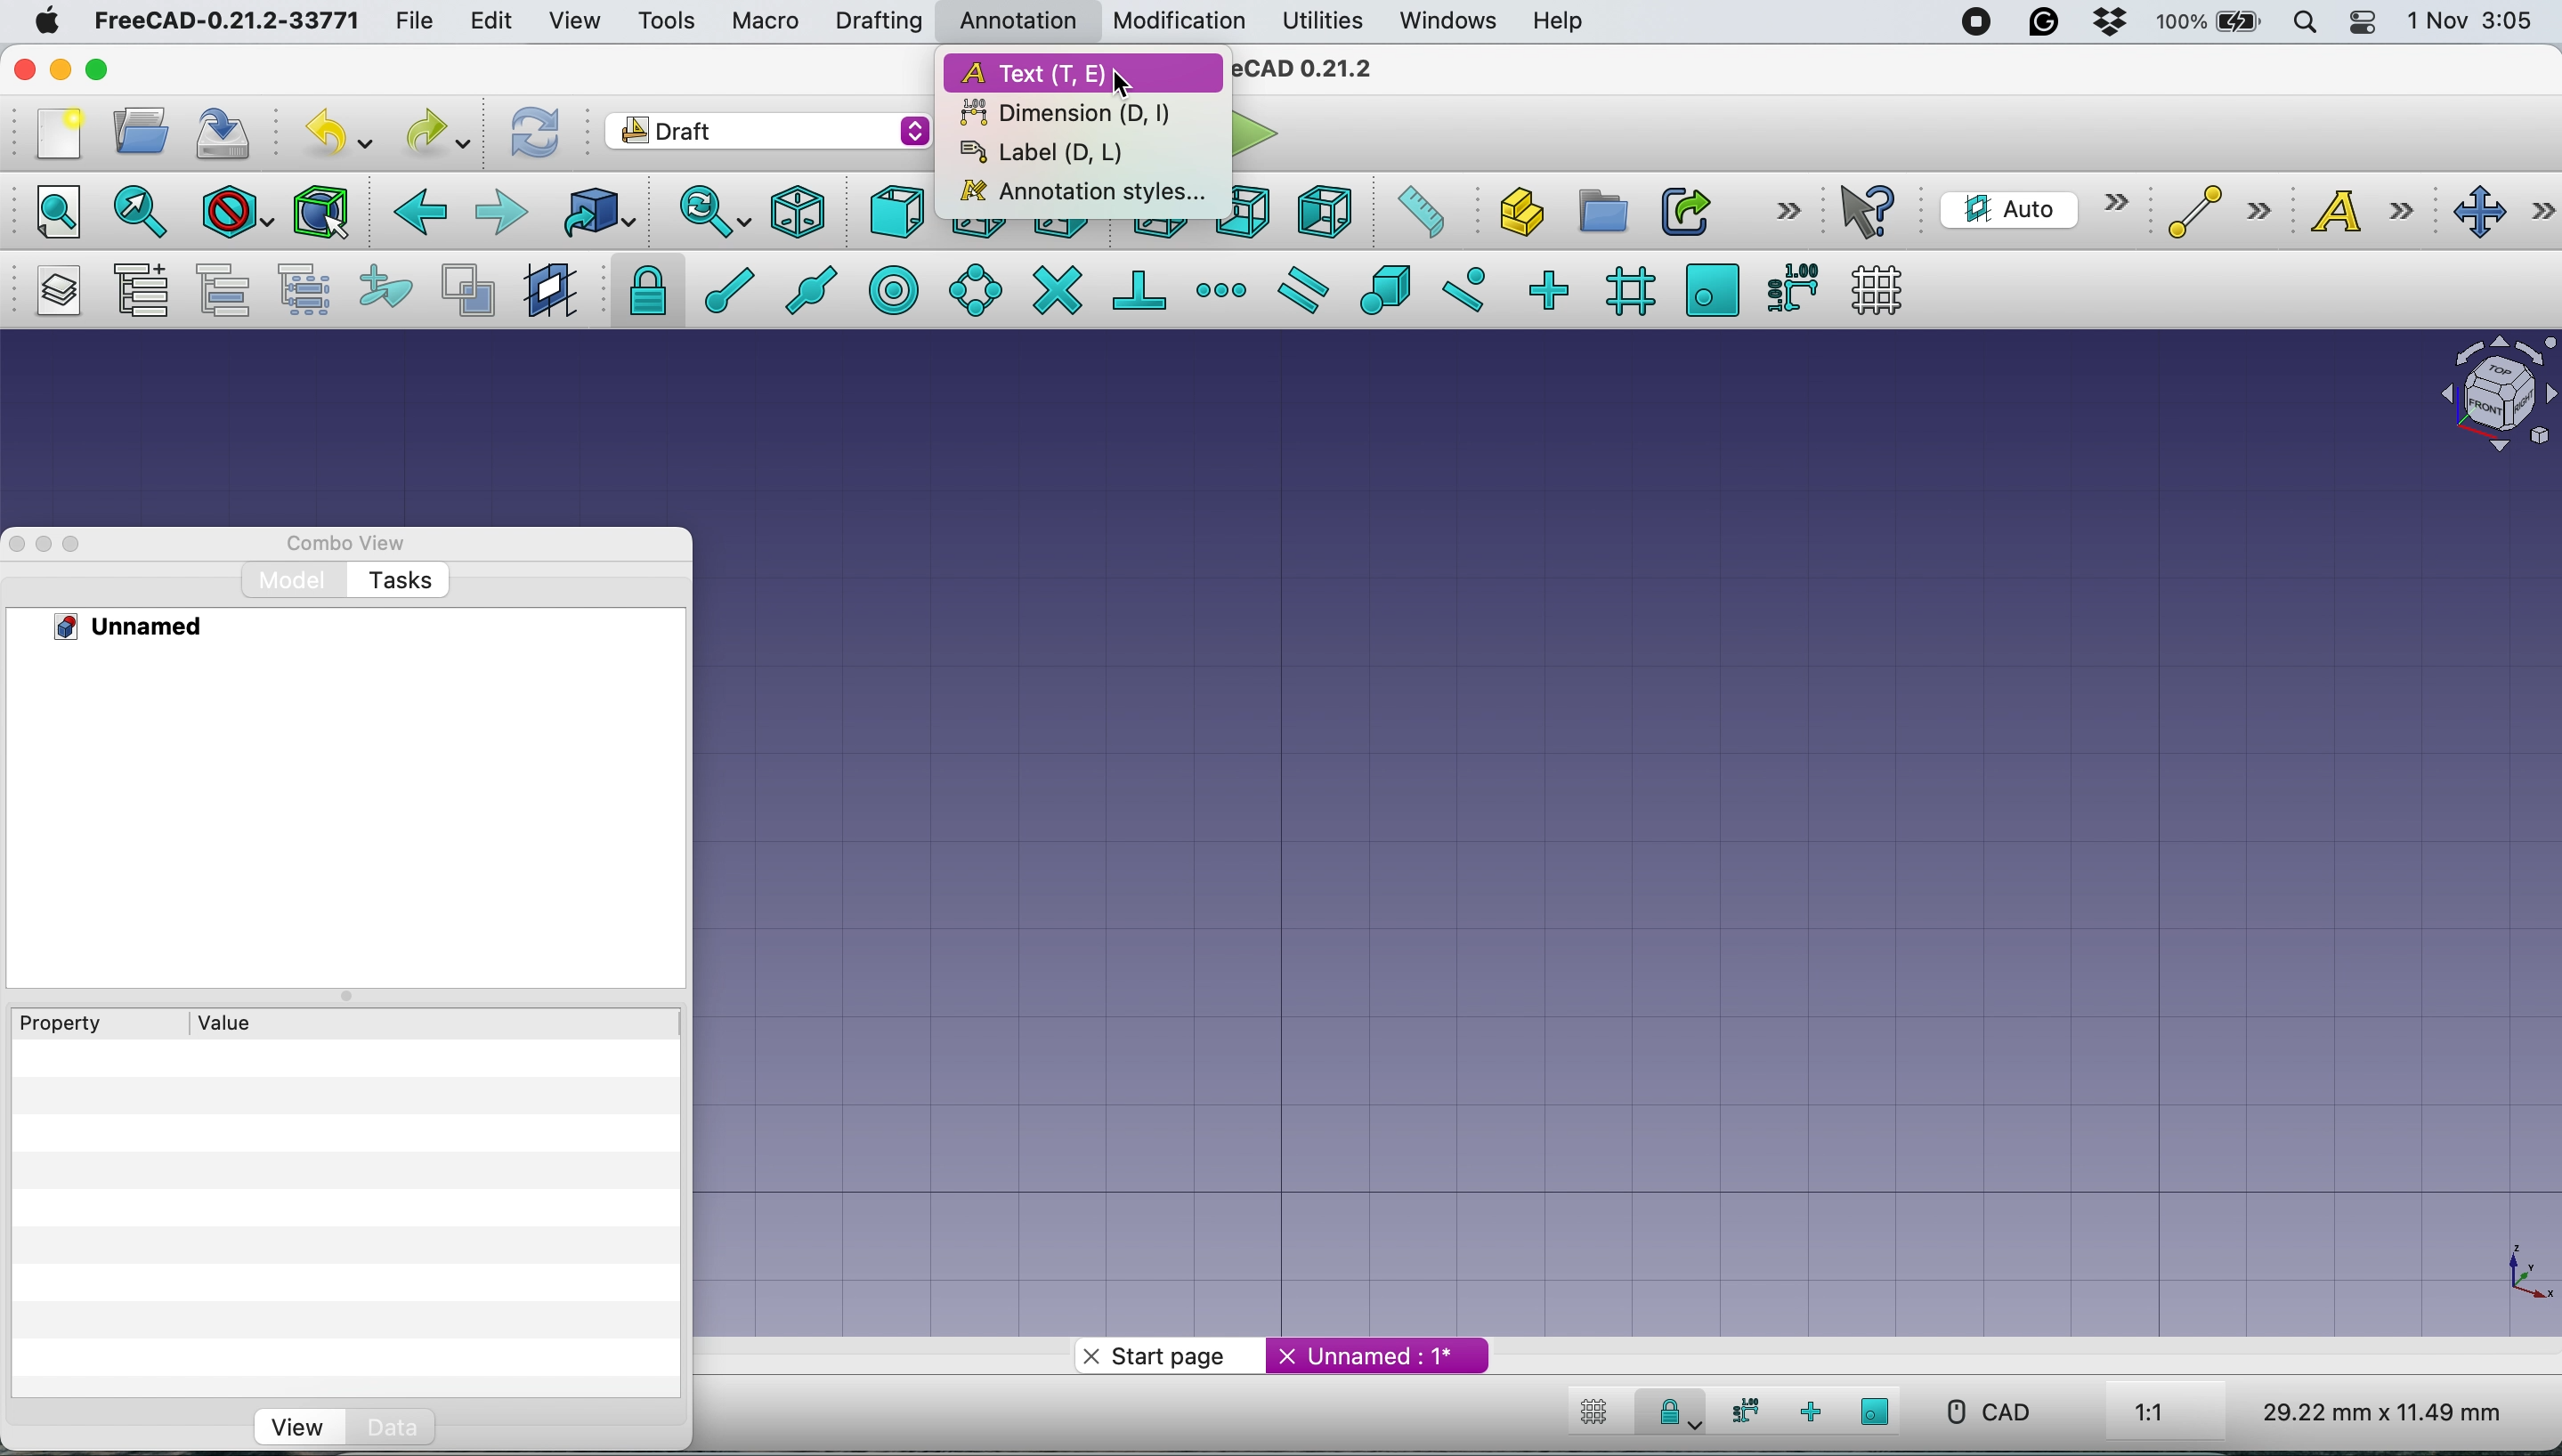  What do you see at coordinates (2302, 22) in the screenshot?
I see `spotlight search` at bounding box center [2302, 22].